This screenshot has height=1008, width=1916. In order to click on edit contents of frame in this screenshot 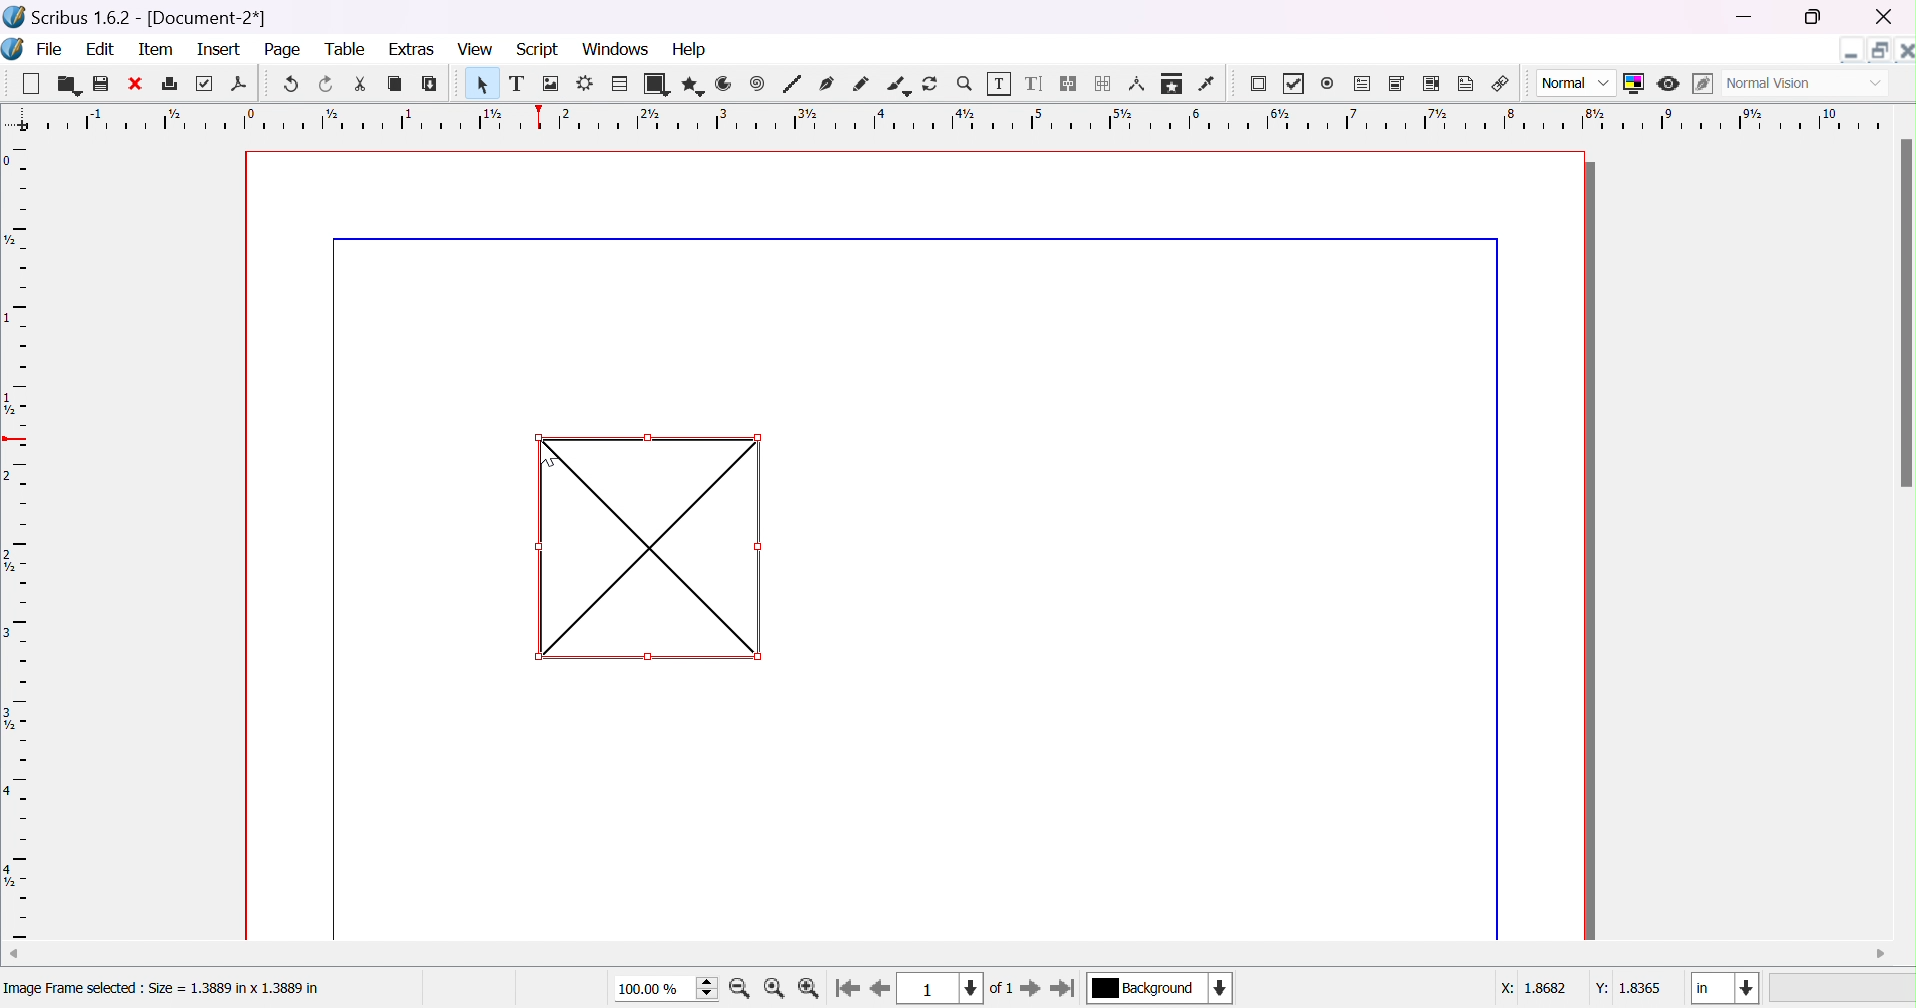, I will do `click(999, 81)`.